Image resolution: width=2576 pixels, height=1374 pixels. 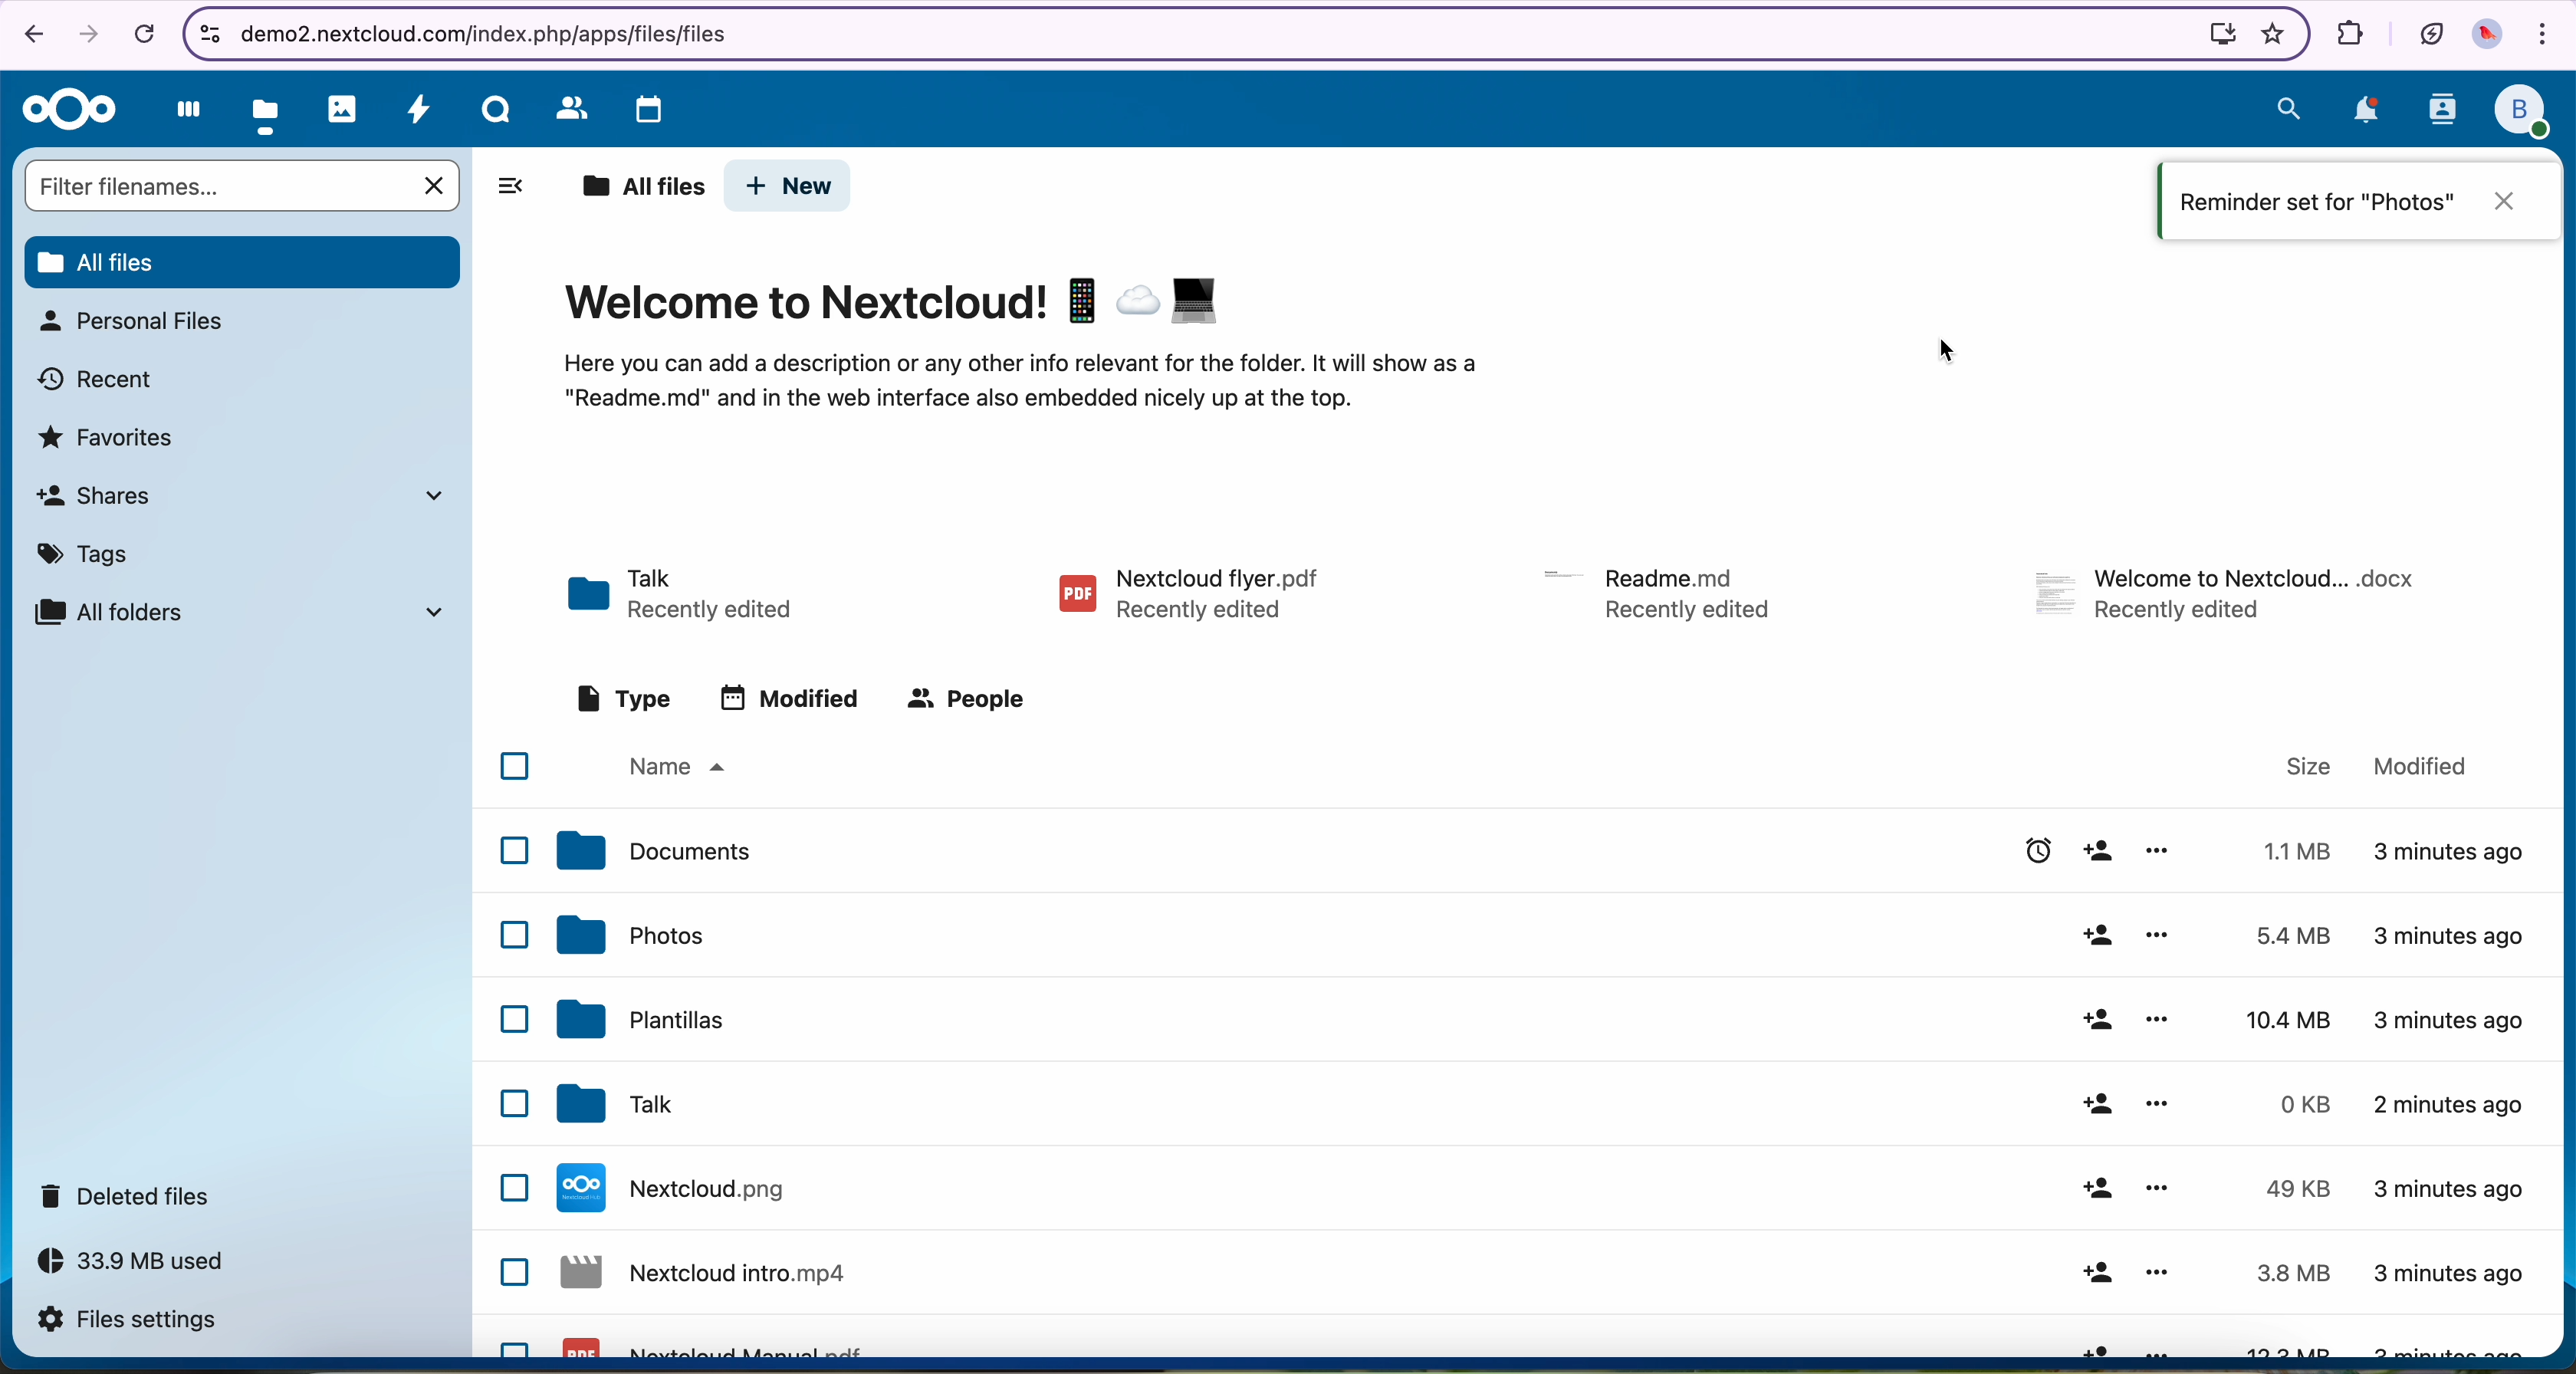 I want to click on 33.9 MB used, so click(x=132, y=1263).